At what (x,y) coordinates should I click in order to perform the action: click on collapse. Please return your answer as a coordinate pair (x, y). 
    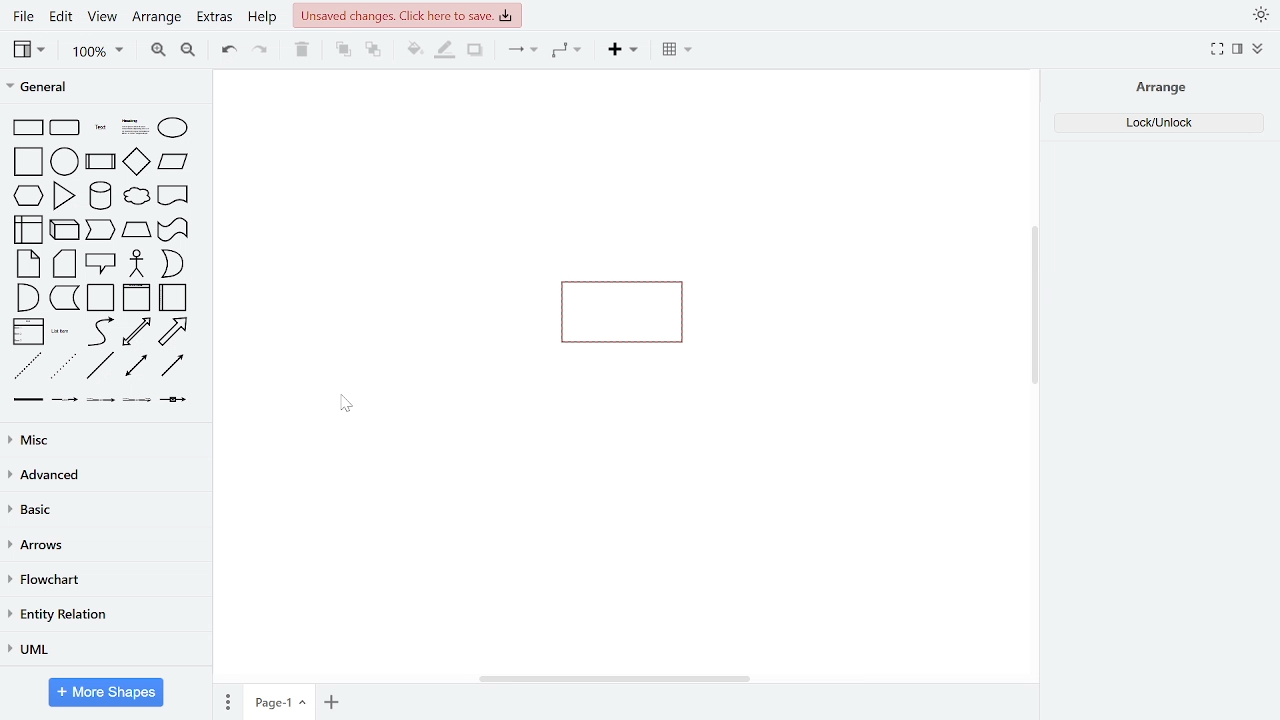
    Looking at the image, I should click on (1260, 47).